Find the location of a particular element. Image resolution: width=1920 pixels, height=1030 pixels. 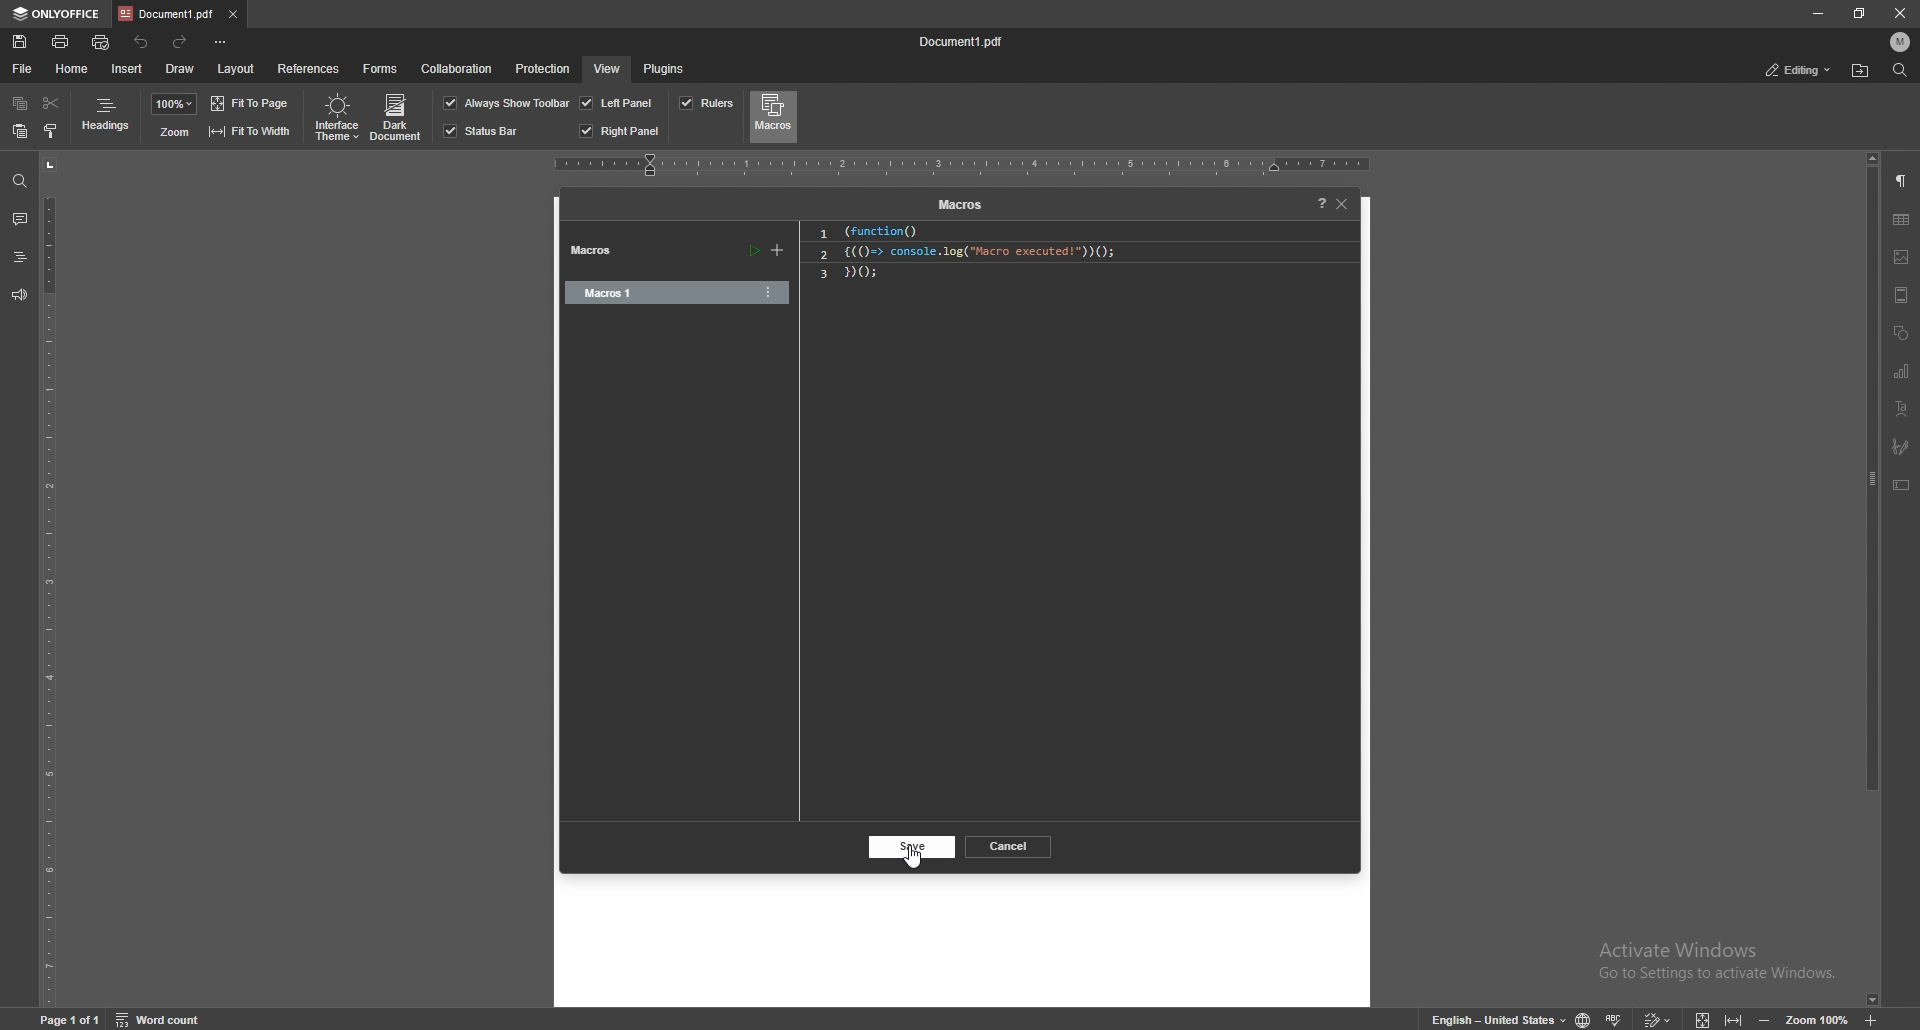

macro is located at coordinates (653, 293).